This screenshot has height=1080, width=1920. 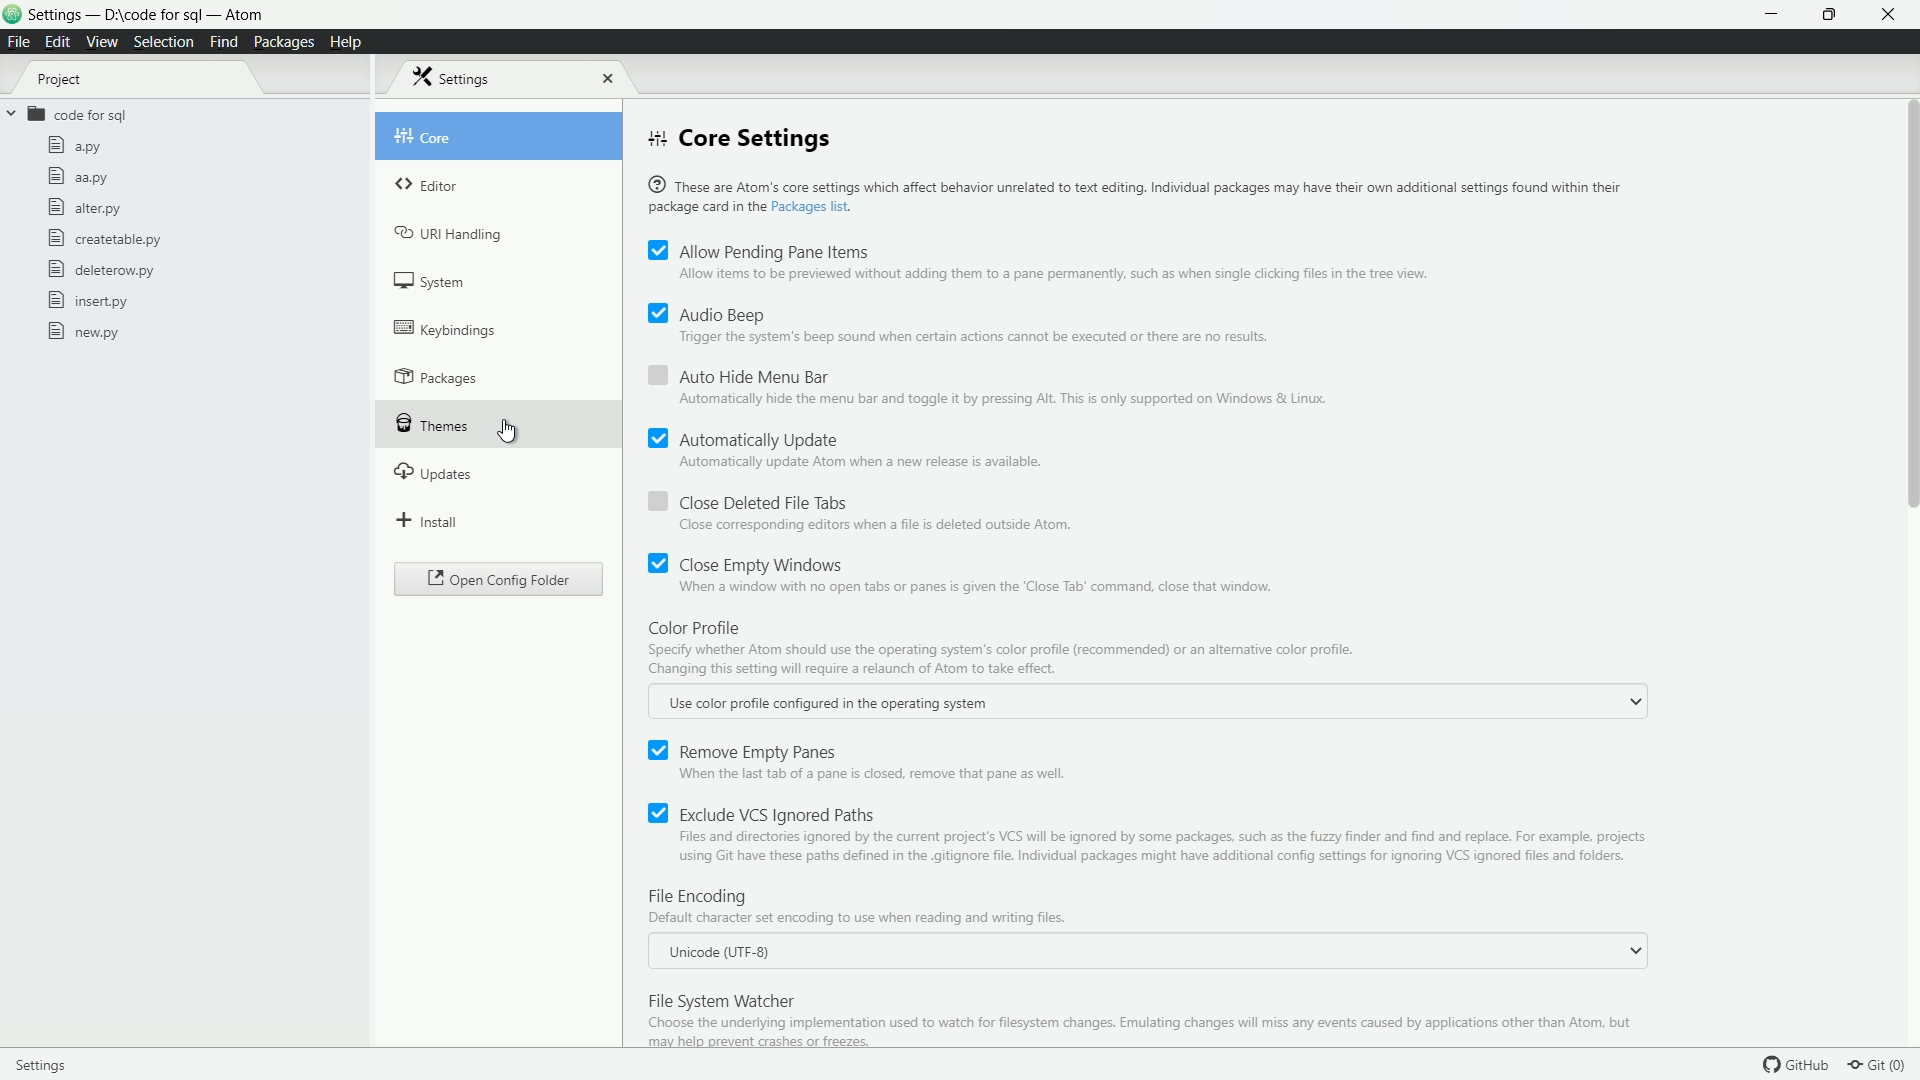 What do you see at coordinates (827, 705) in the screenshot?
I see `use color profile configured in the operating system` at bounding box center [827, 705].